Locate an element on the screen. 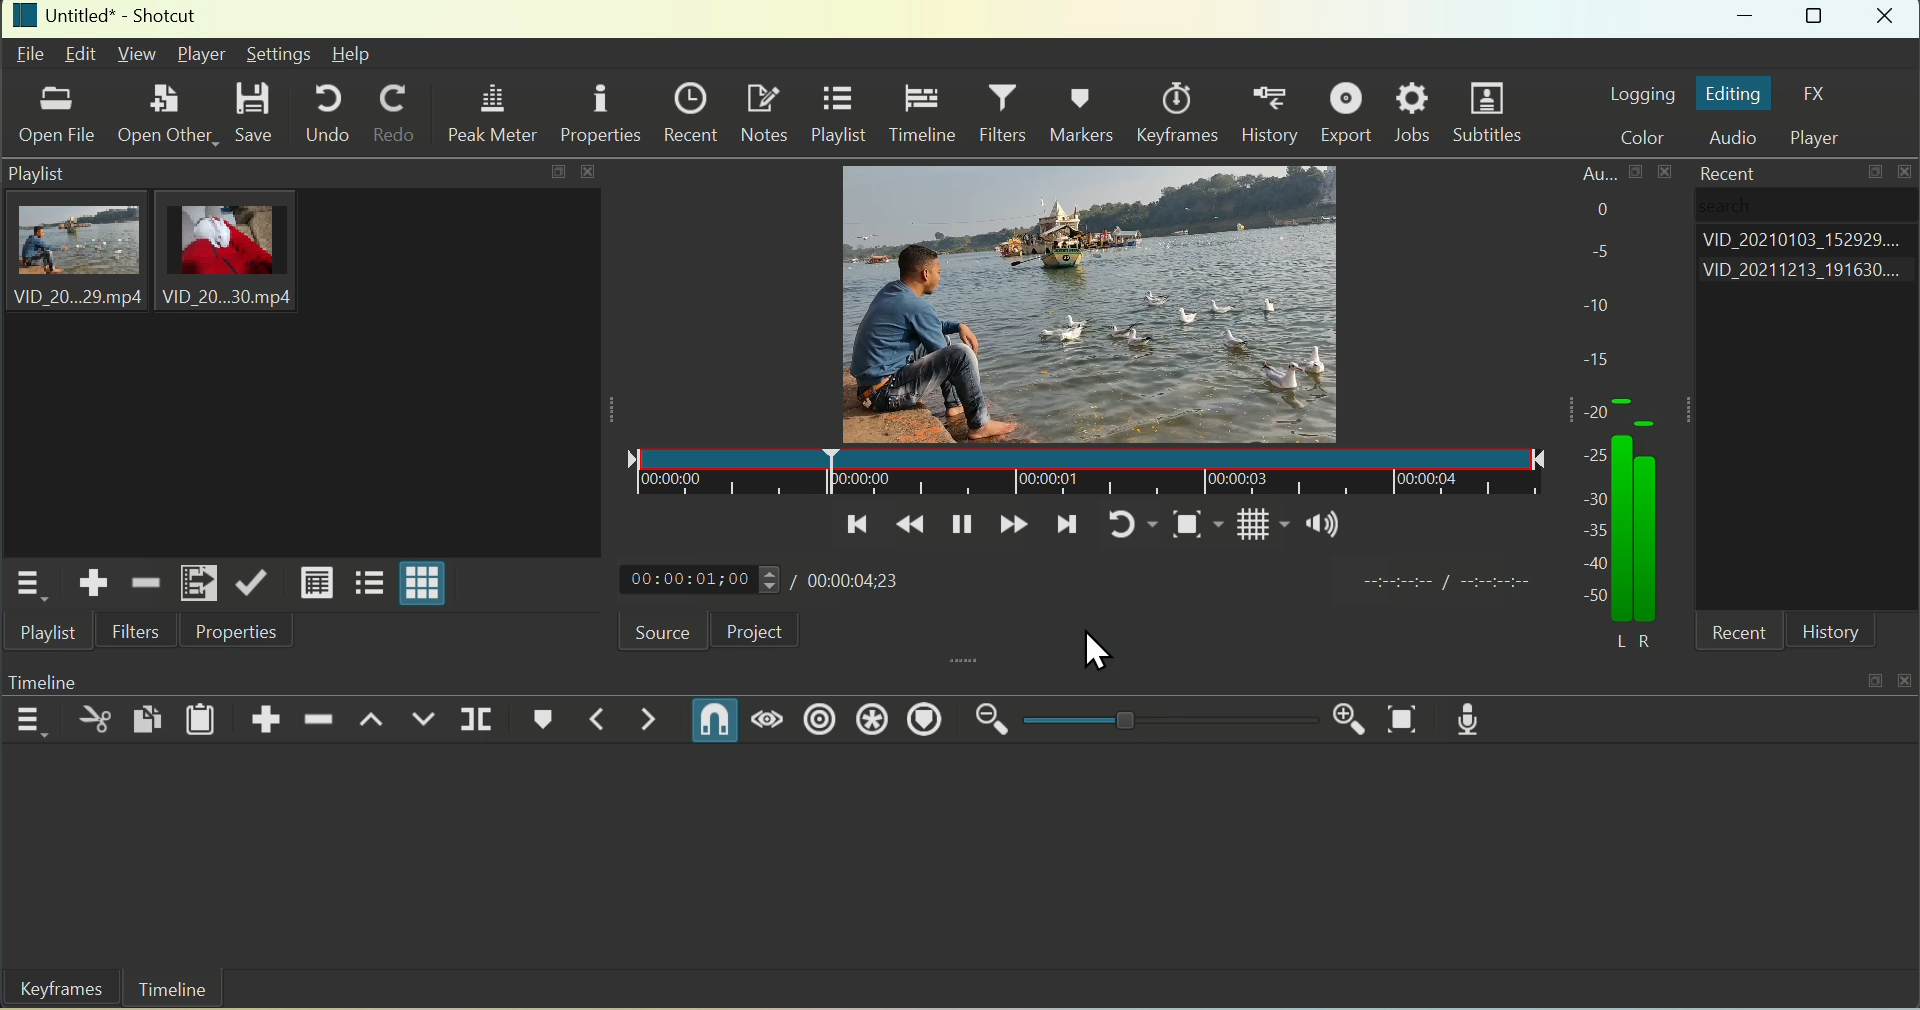 This screenshot has width=1920, height=1010. Filters is located at coordinates (137, 631).